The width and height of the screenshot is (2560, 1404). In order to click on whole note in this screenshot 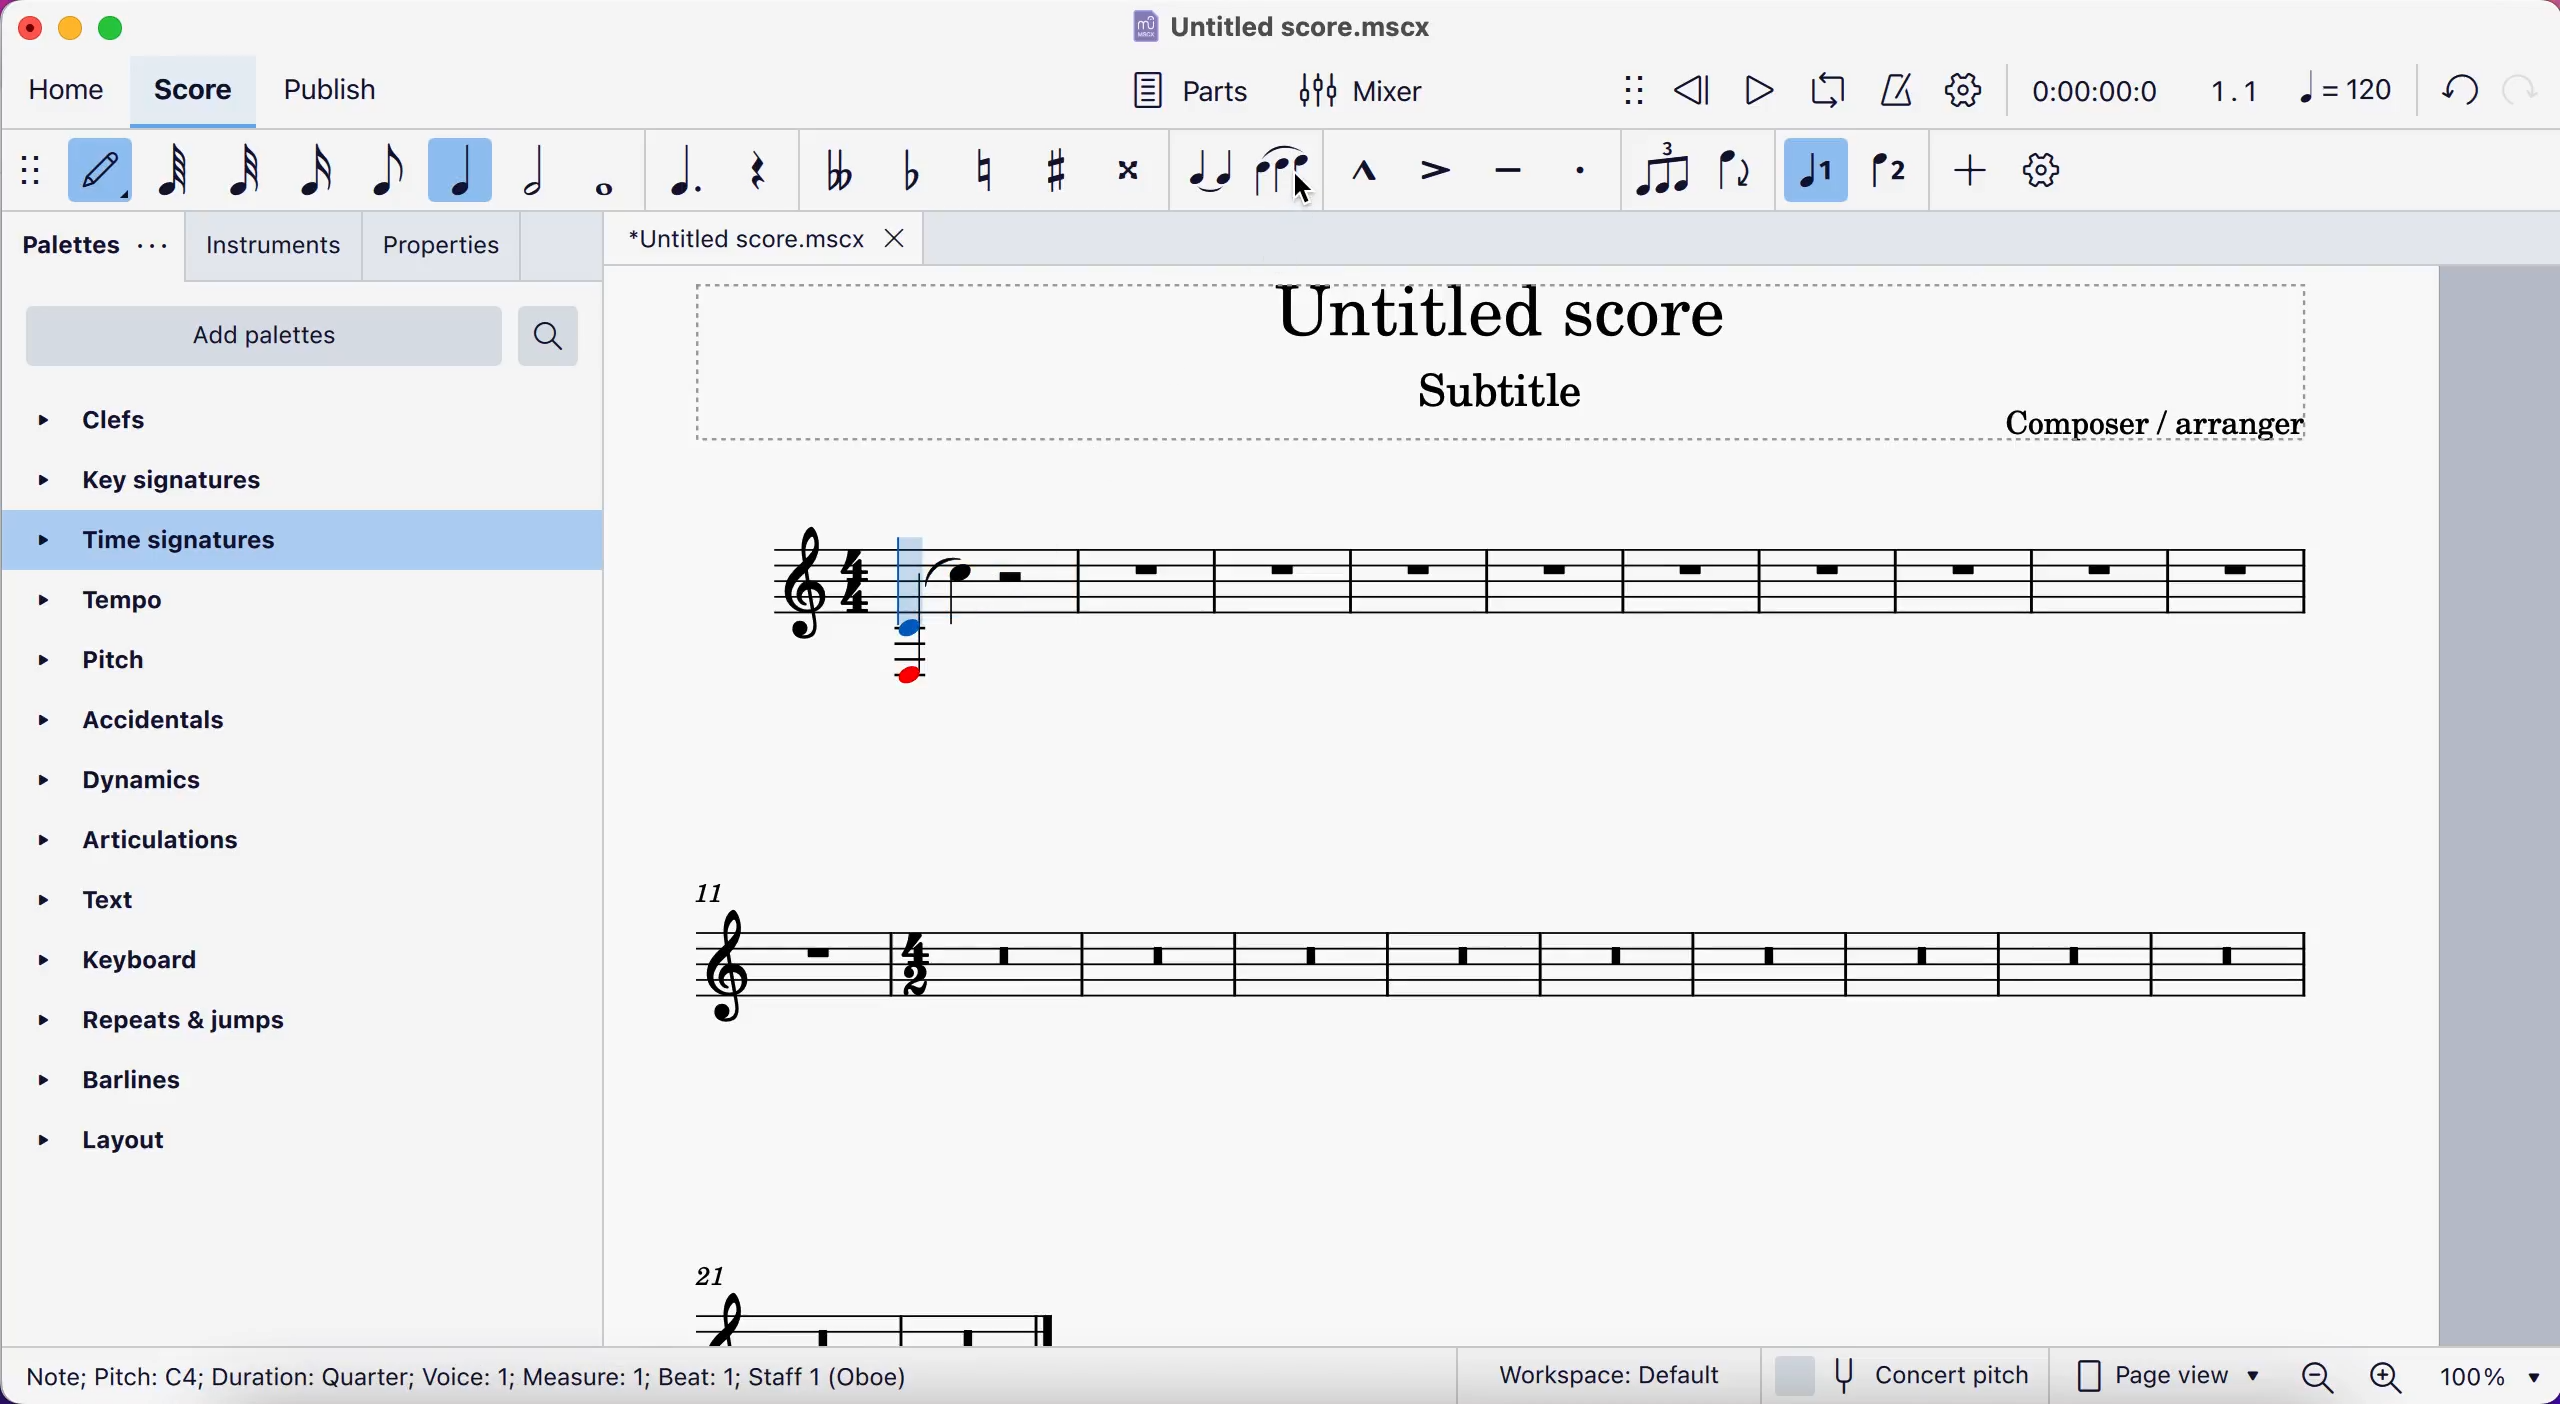, I will do `click(607, 169)`.